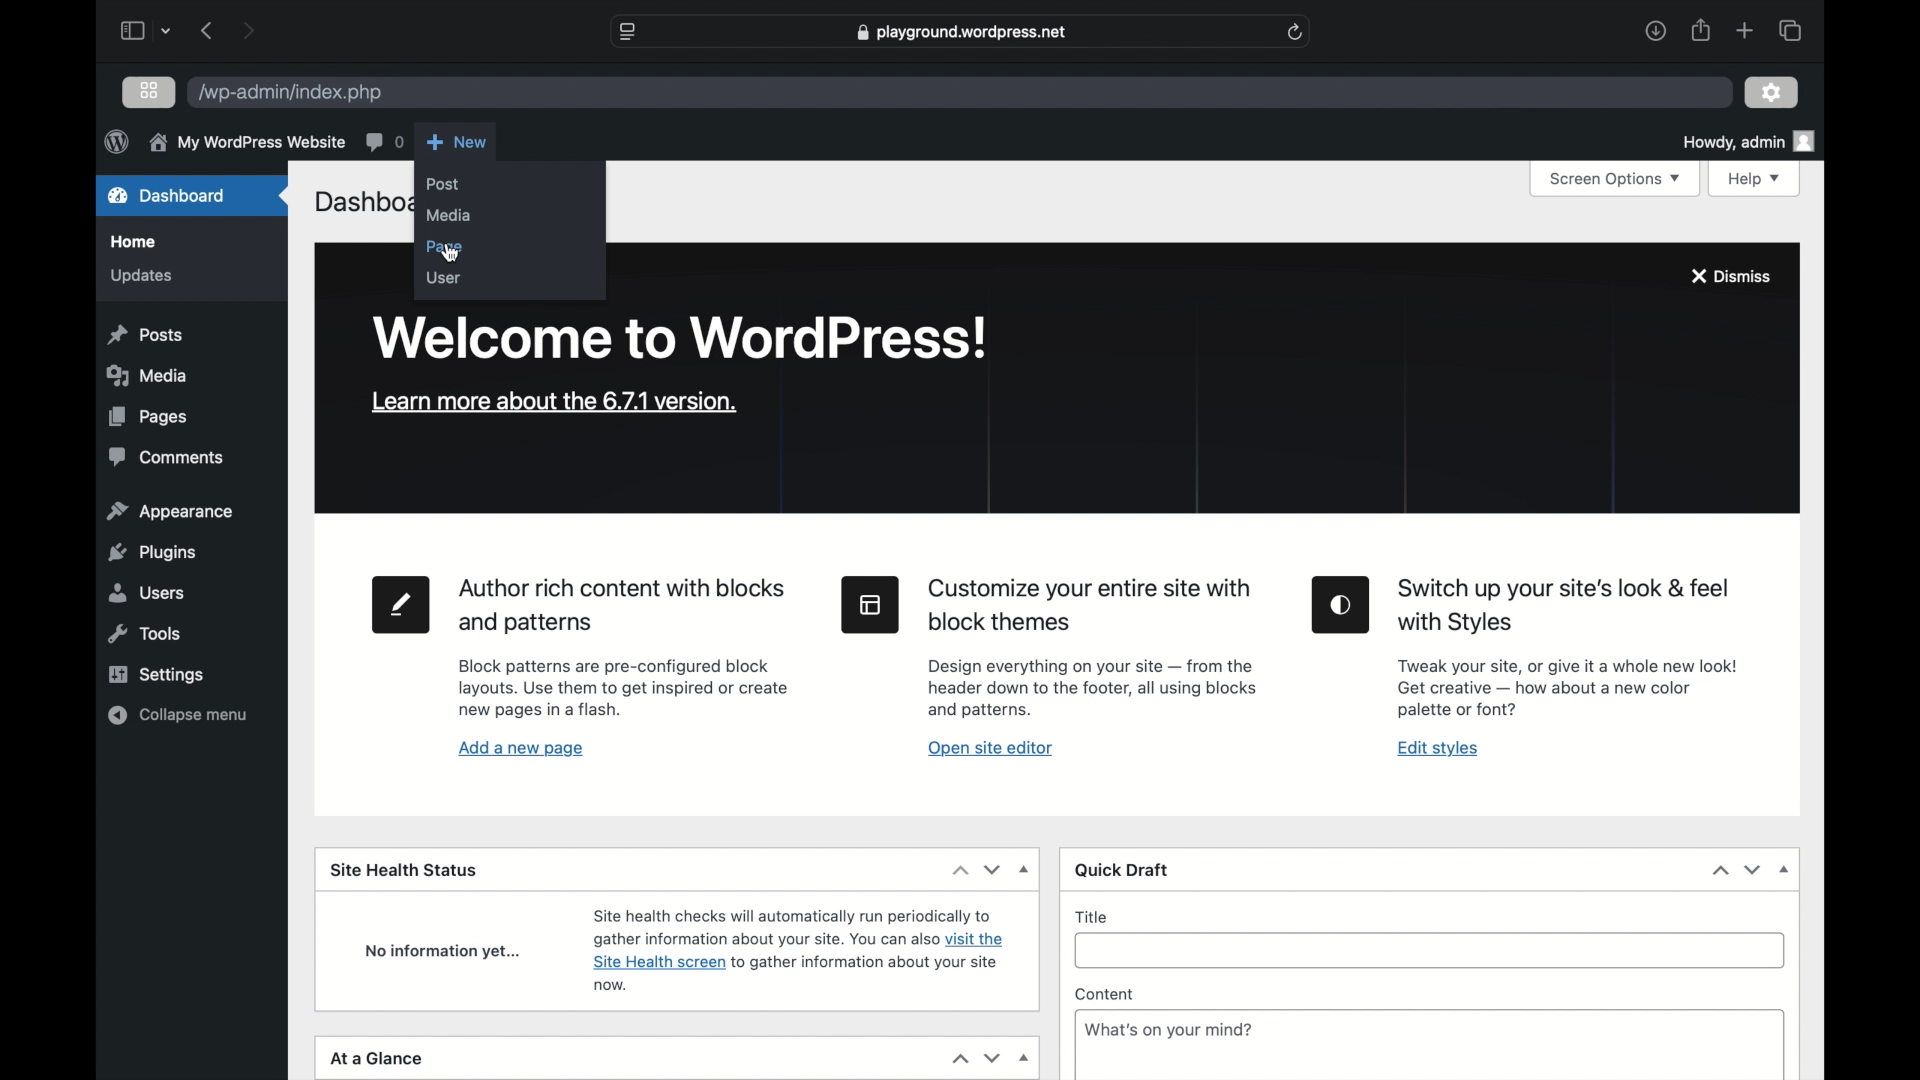  Describe the element at coordinates (626, 33) in the screenshot. I see `website settings` at that location.